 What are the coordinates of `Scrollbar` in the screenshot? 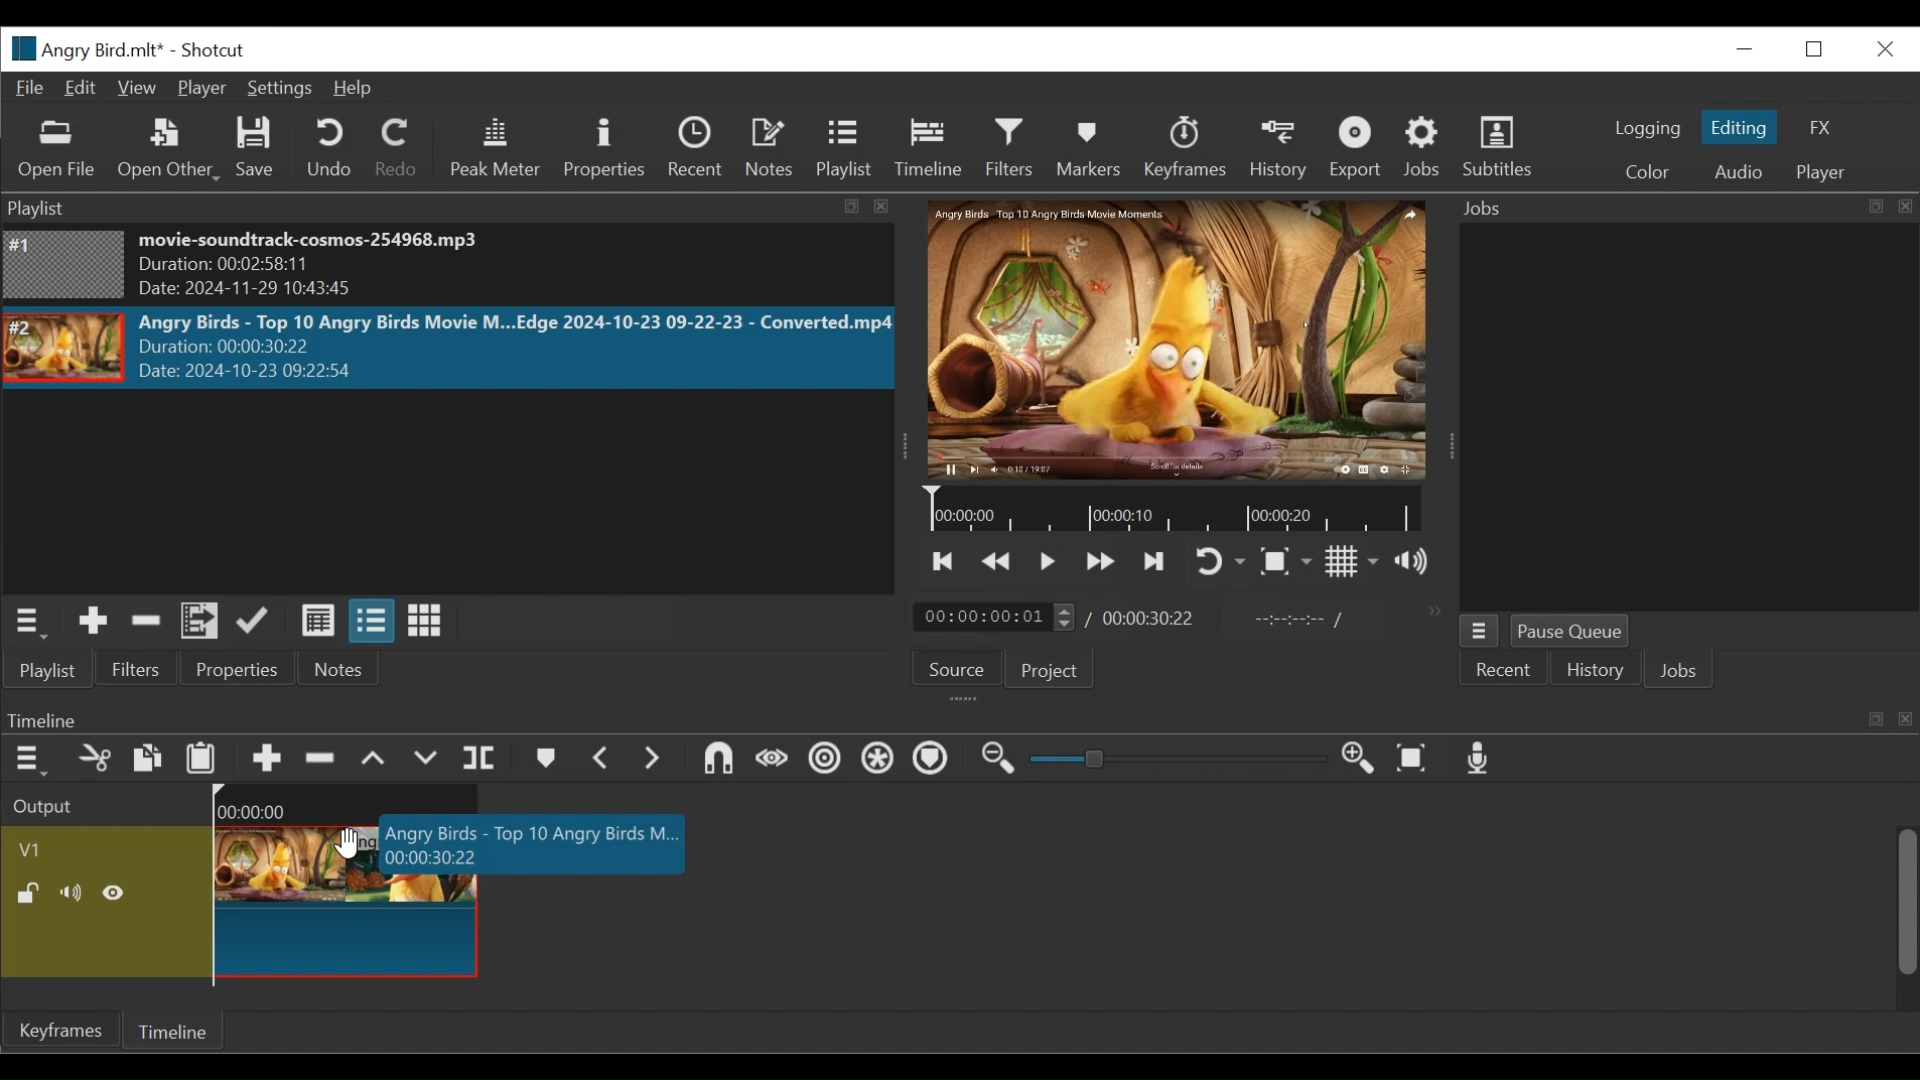 It's located at (1907, 904).